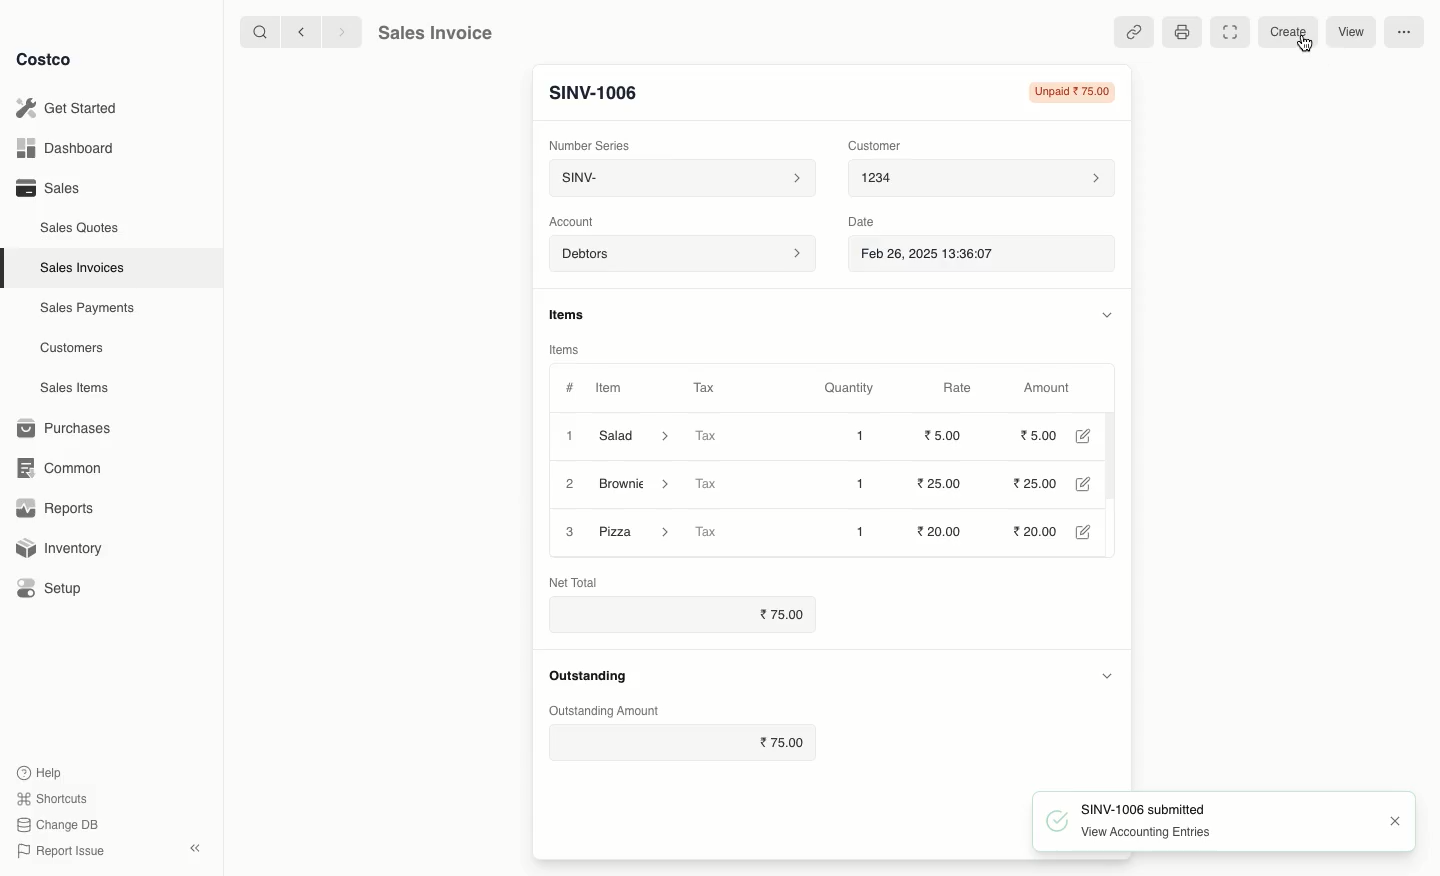 The image size is (1440, 876). I want to click on Hide, so click(1097, 314).